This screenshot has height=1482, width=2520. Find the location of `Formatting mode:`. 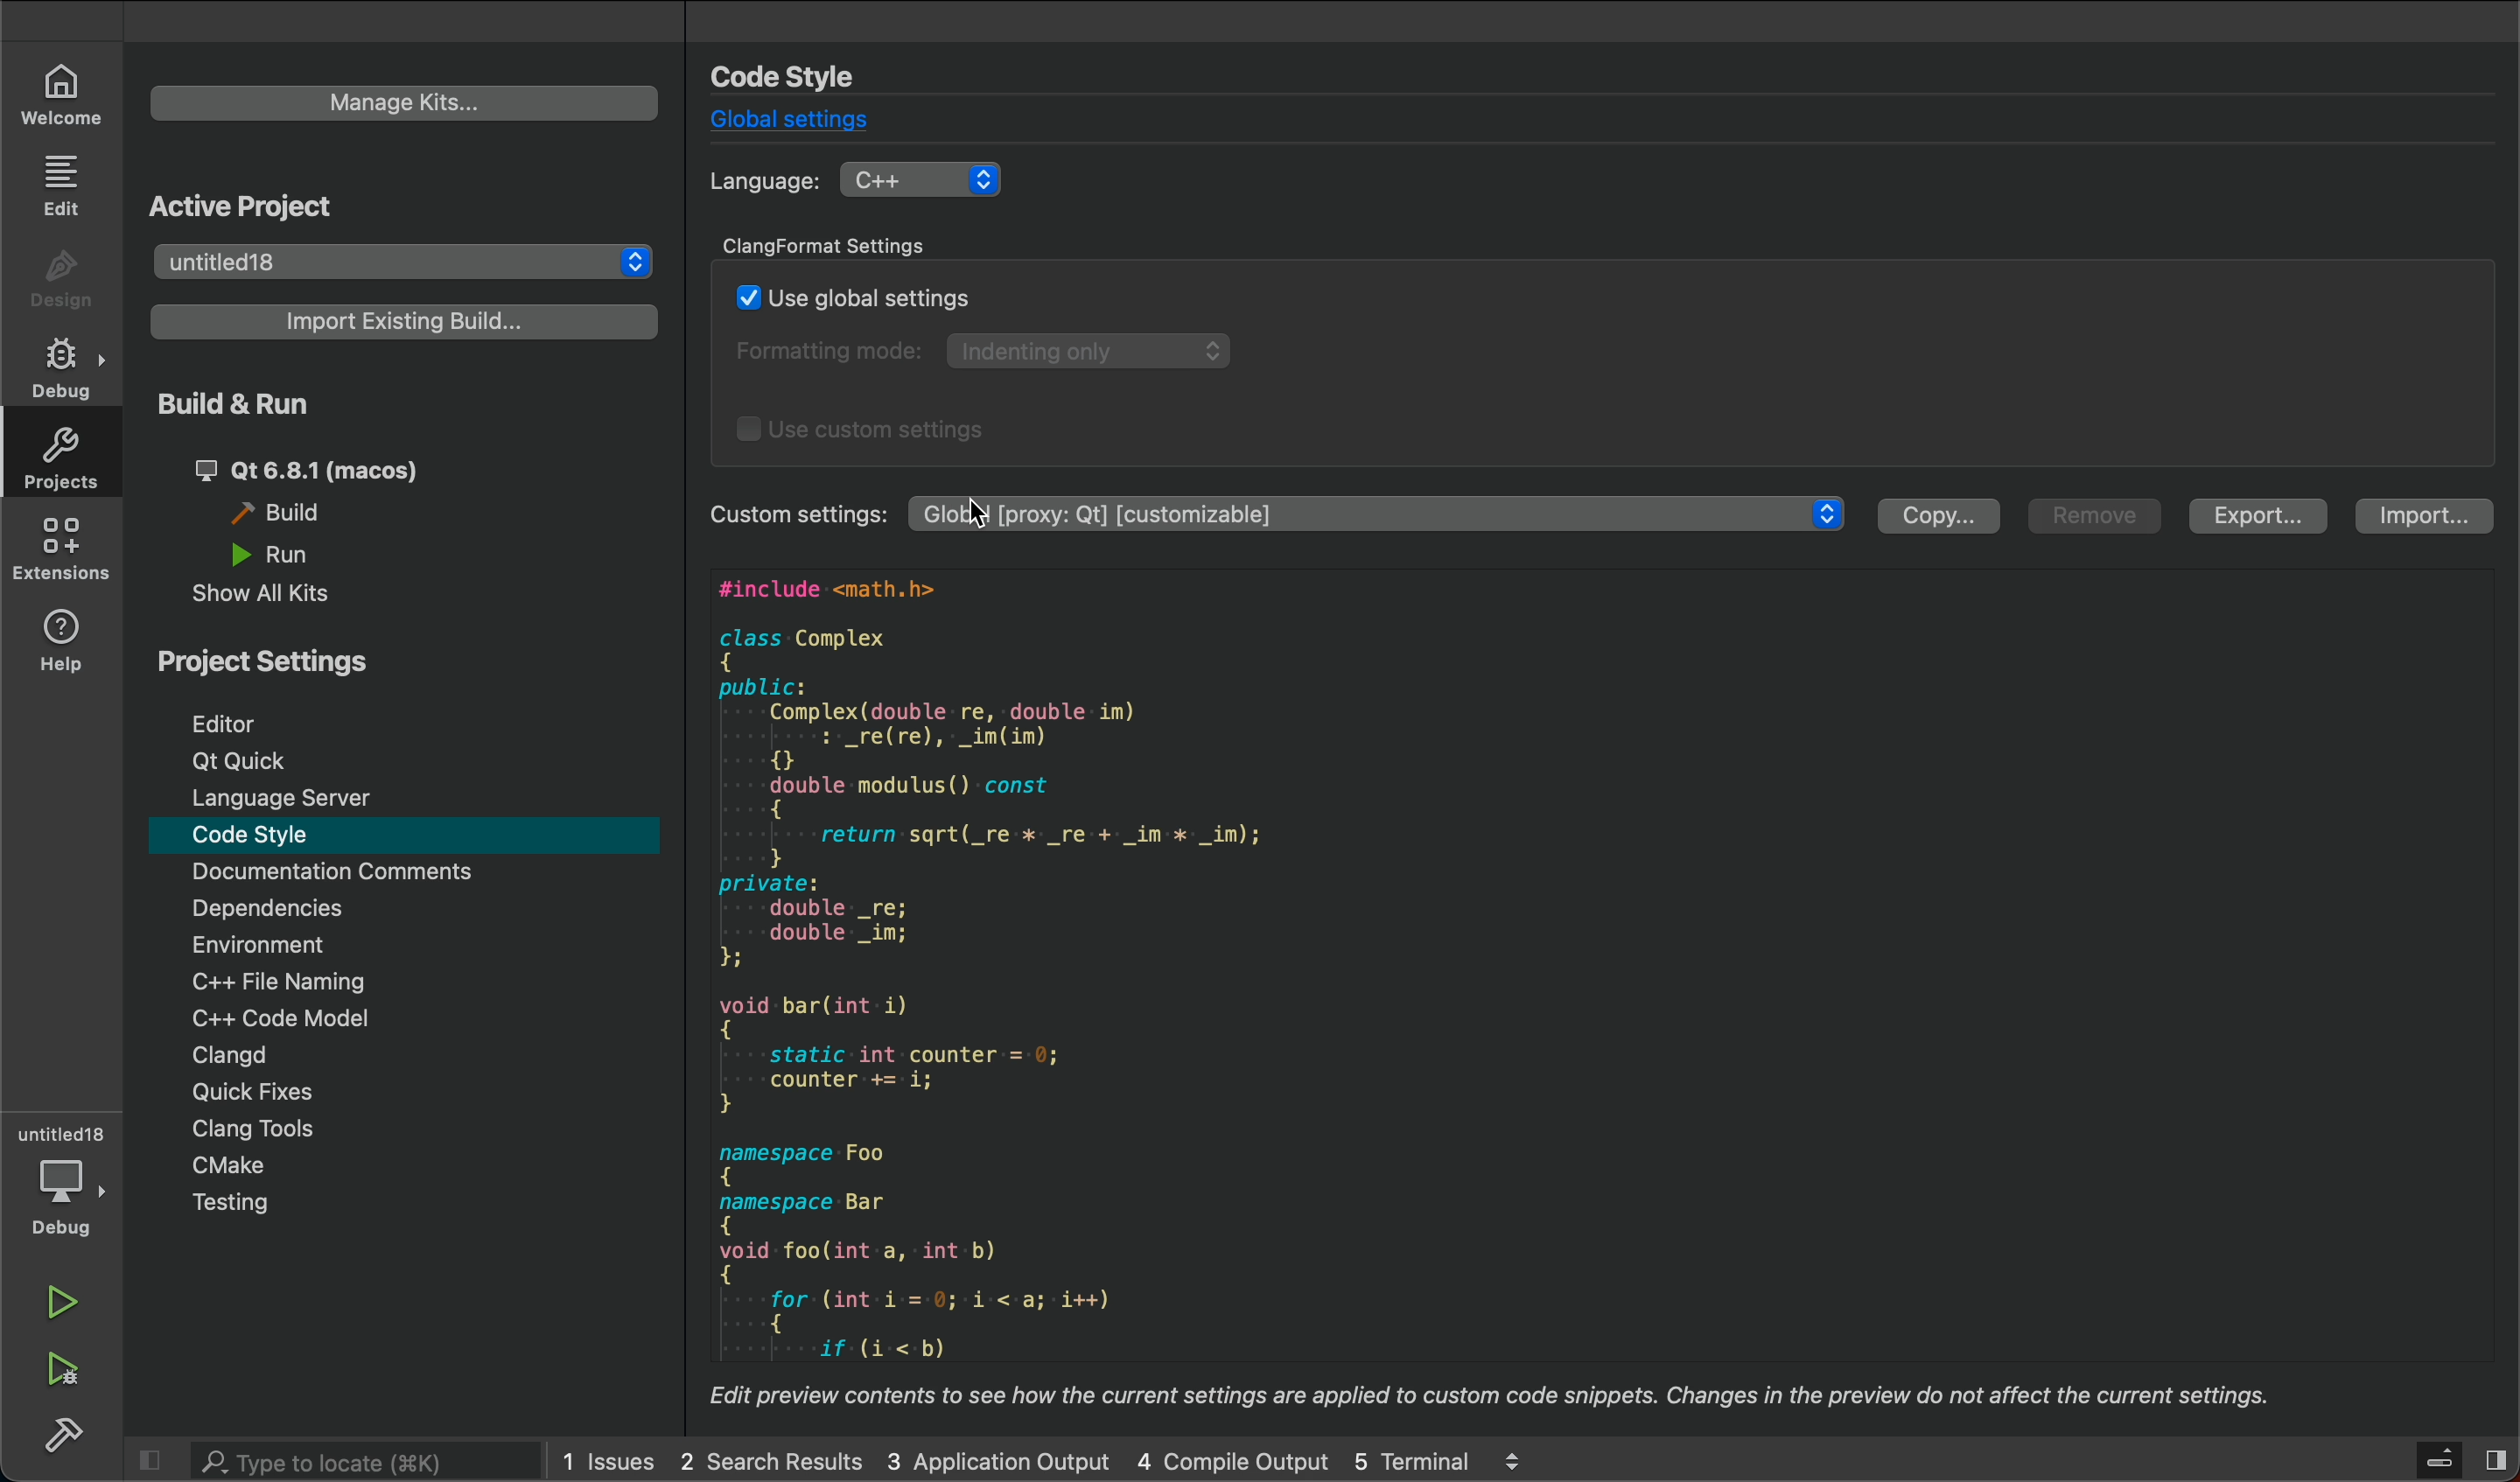

Formatting mode: is located at coordinates (834, 349).